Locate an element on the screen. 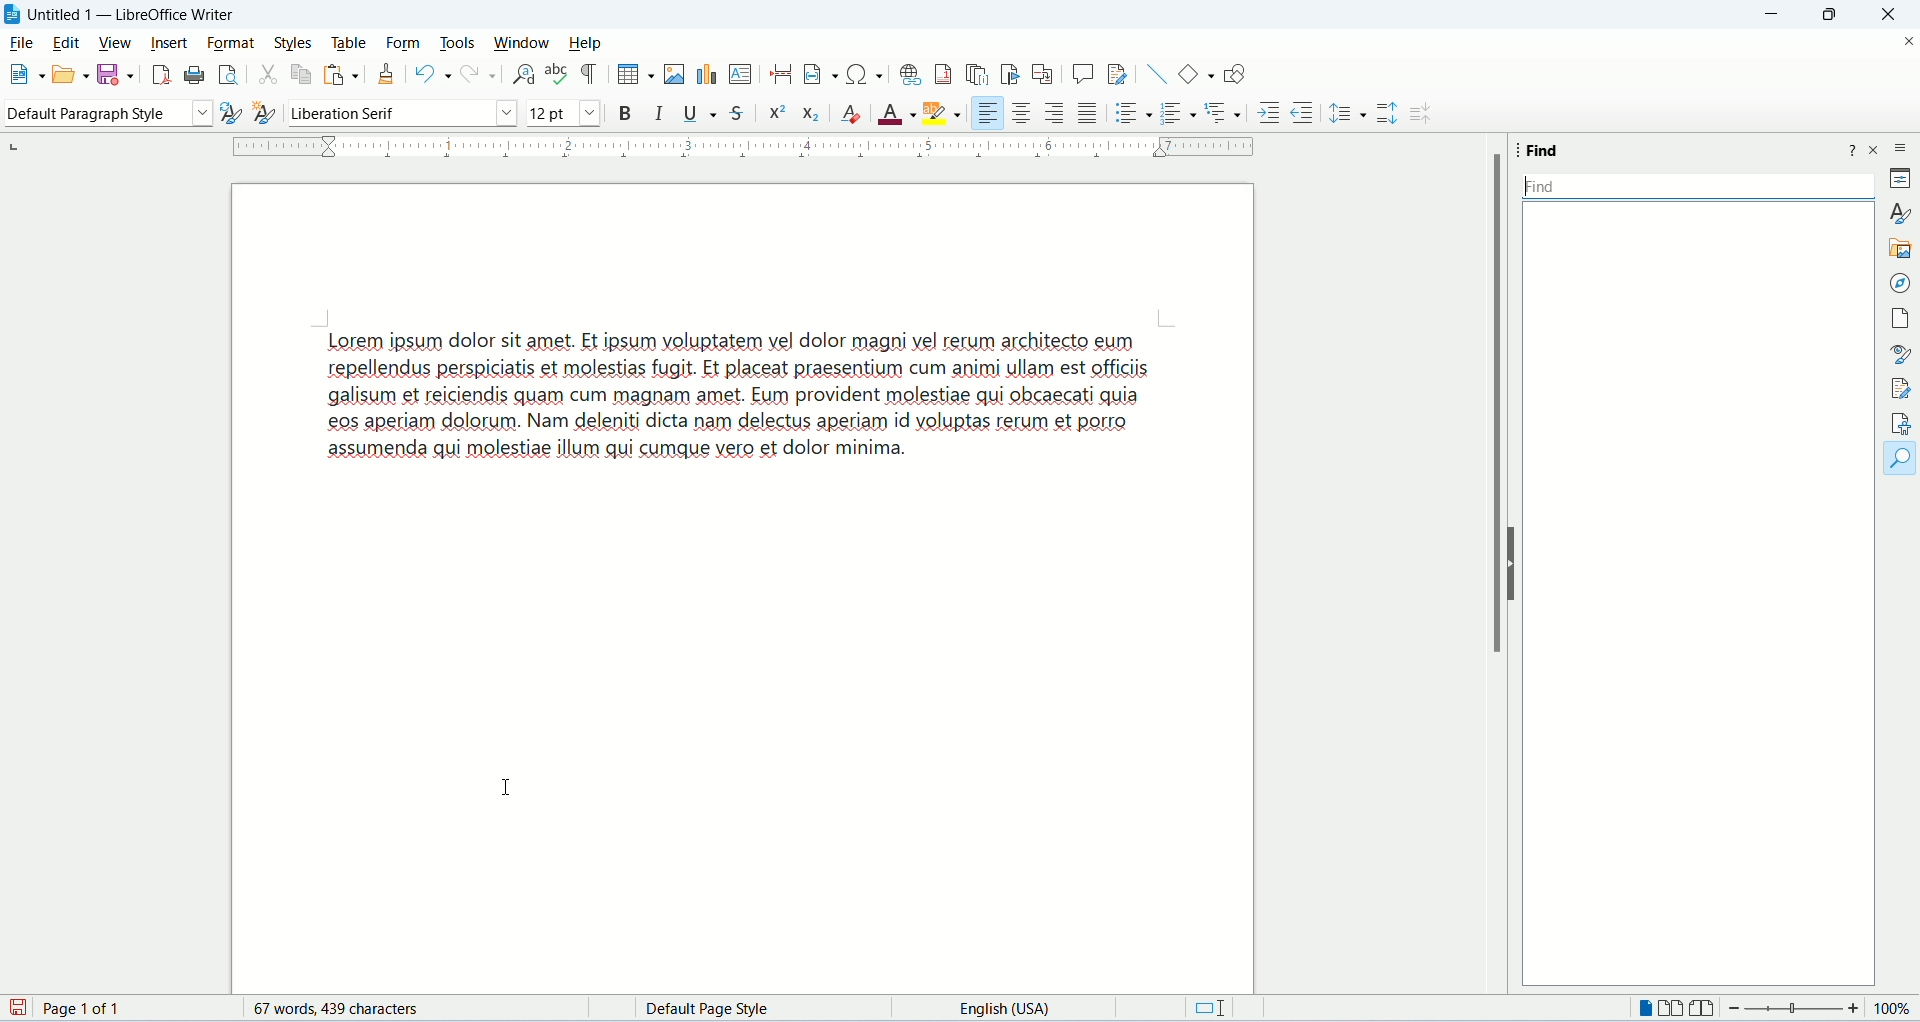 This screenshot has width=1920, height=1022. insert is located at coordinates (170, 43).